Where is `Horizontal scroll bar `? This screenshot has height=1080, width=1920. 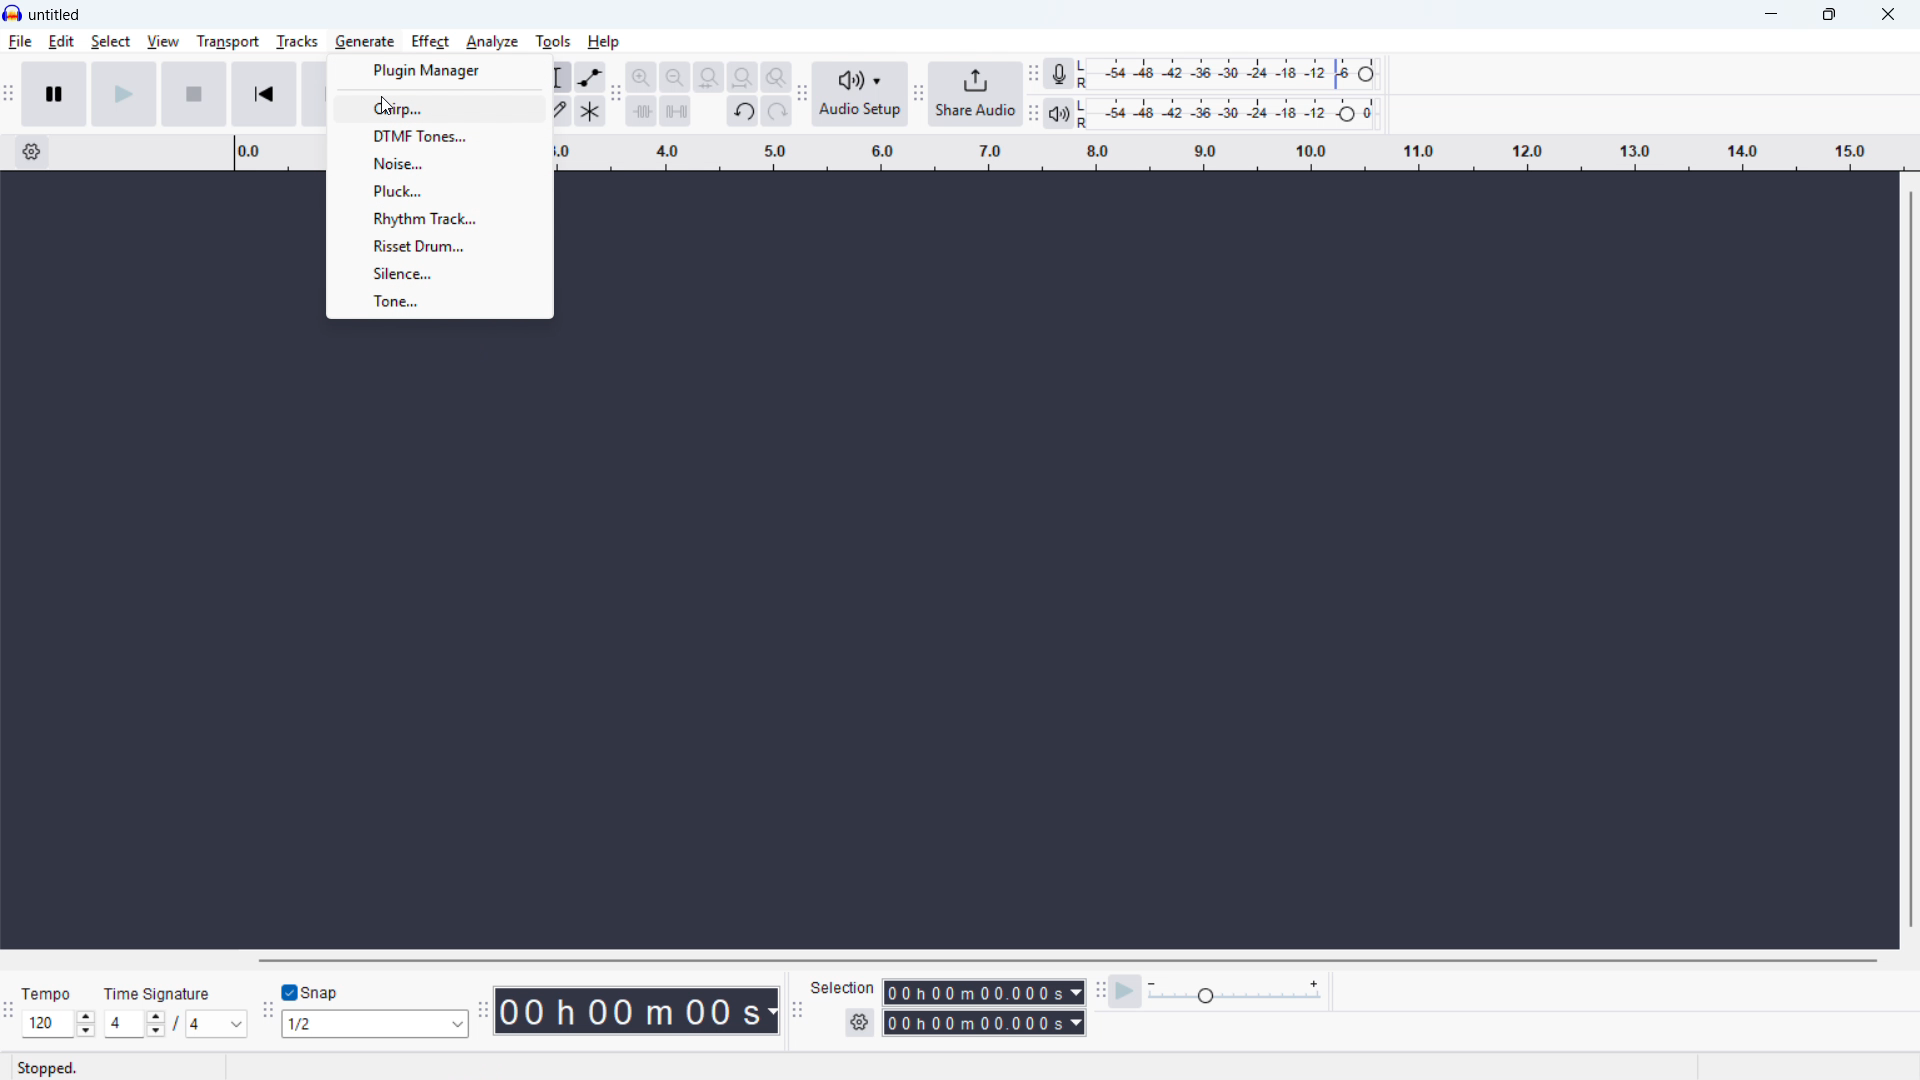 Horizontal scroll bar  is located at coordinates (1070, 960).